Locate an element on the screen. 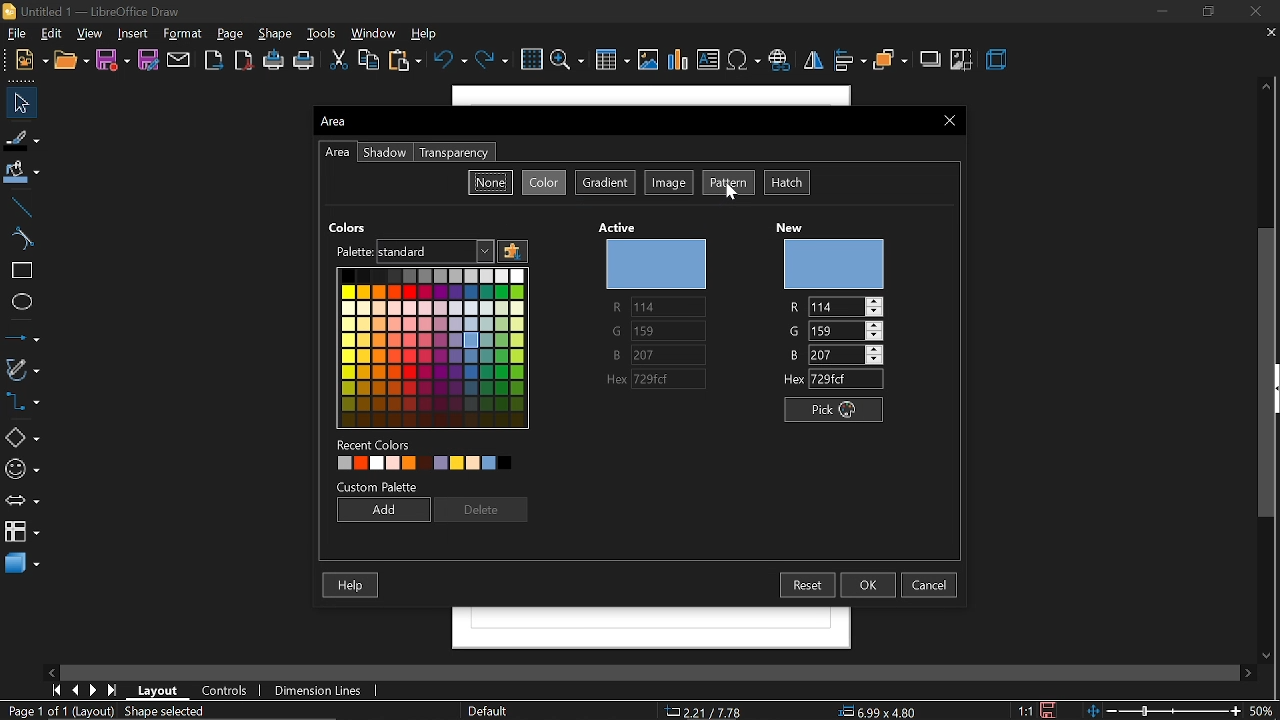 This screenshot has height=720, width=1280. rectangle is located at coordinates (18, 270).